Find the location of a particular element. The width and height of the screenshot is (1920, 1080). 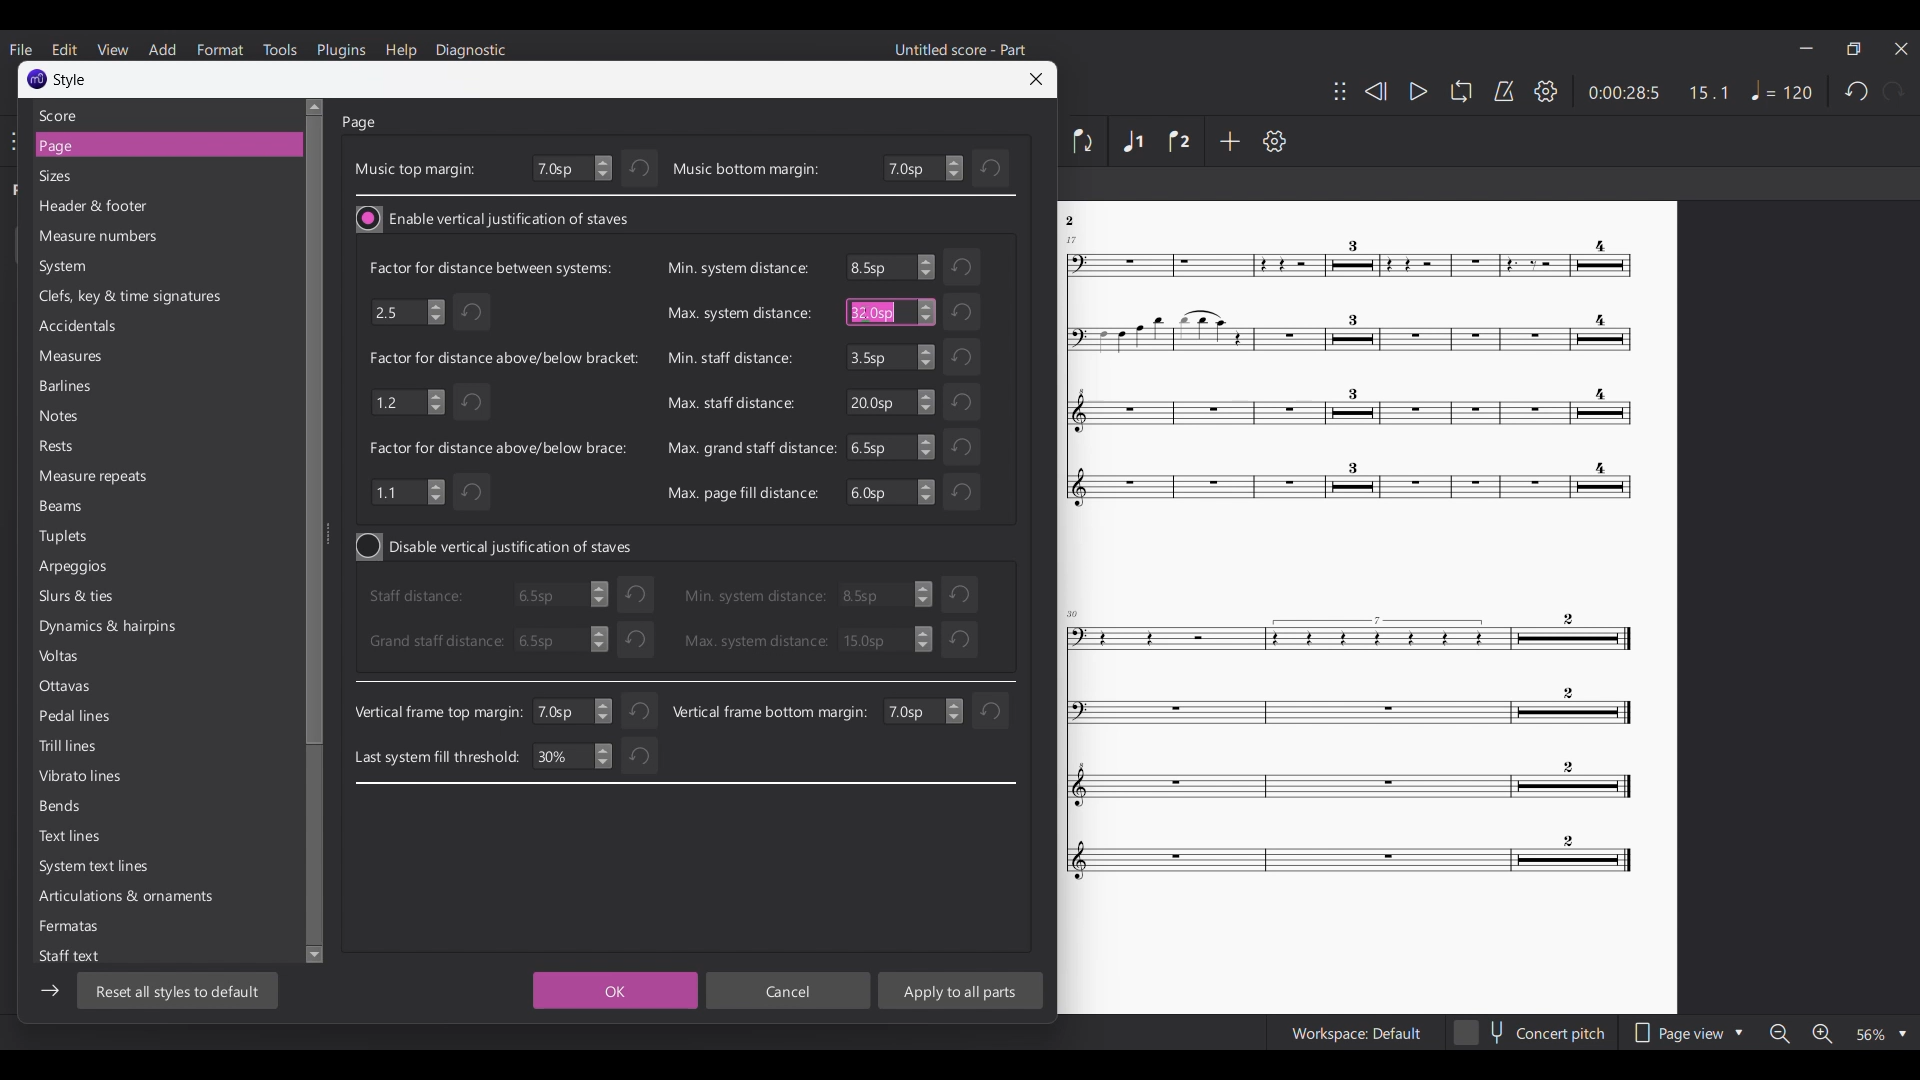

Bends is located at coordinates (105, 809).